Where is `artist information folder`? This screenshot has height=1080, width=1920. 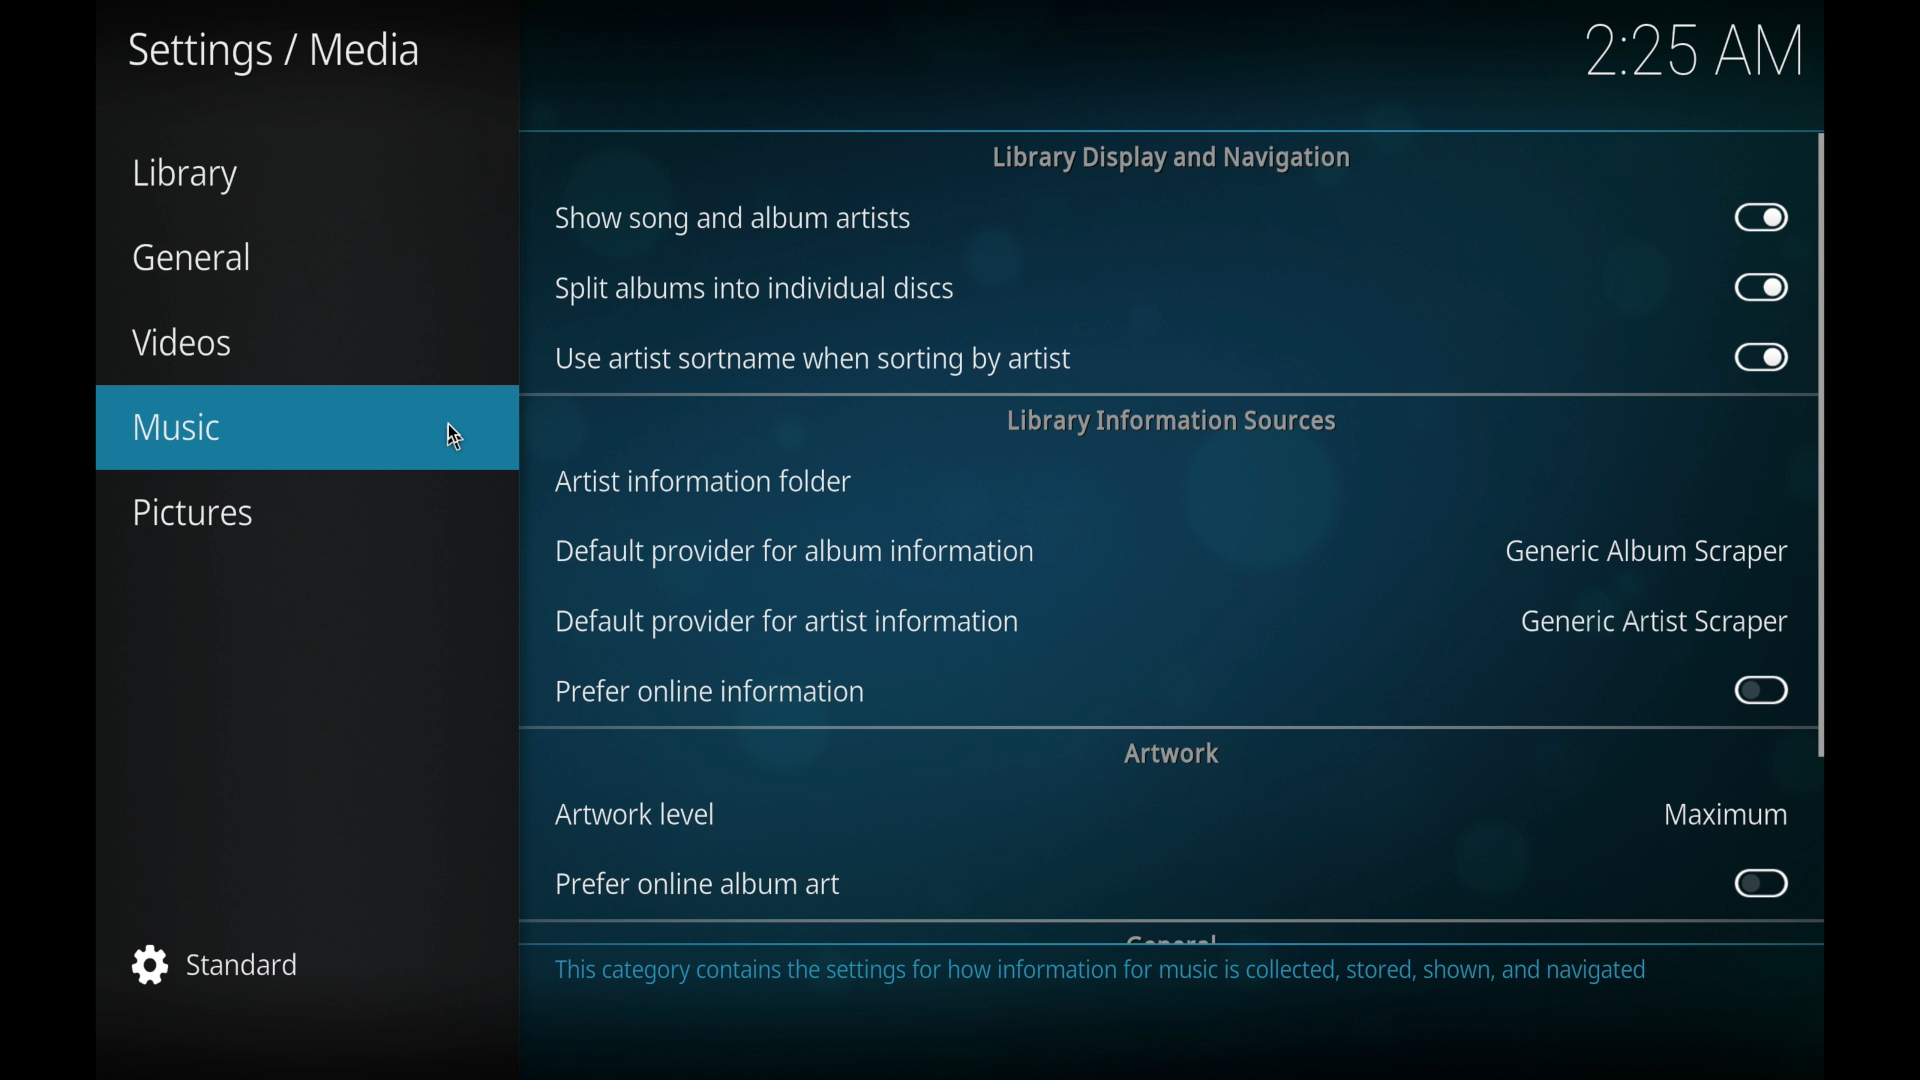 artist information folder is located at coordinates (706, 482).